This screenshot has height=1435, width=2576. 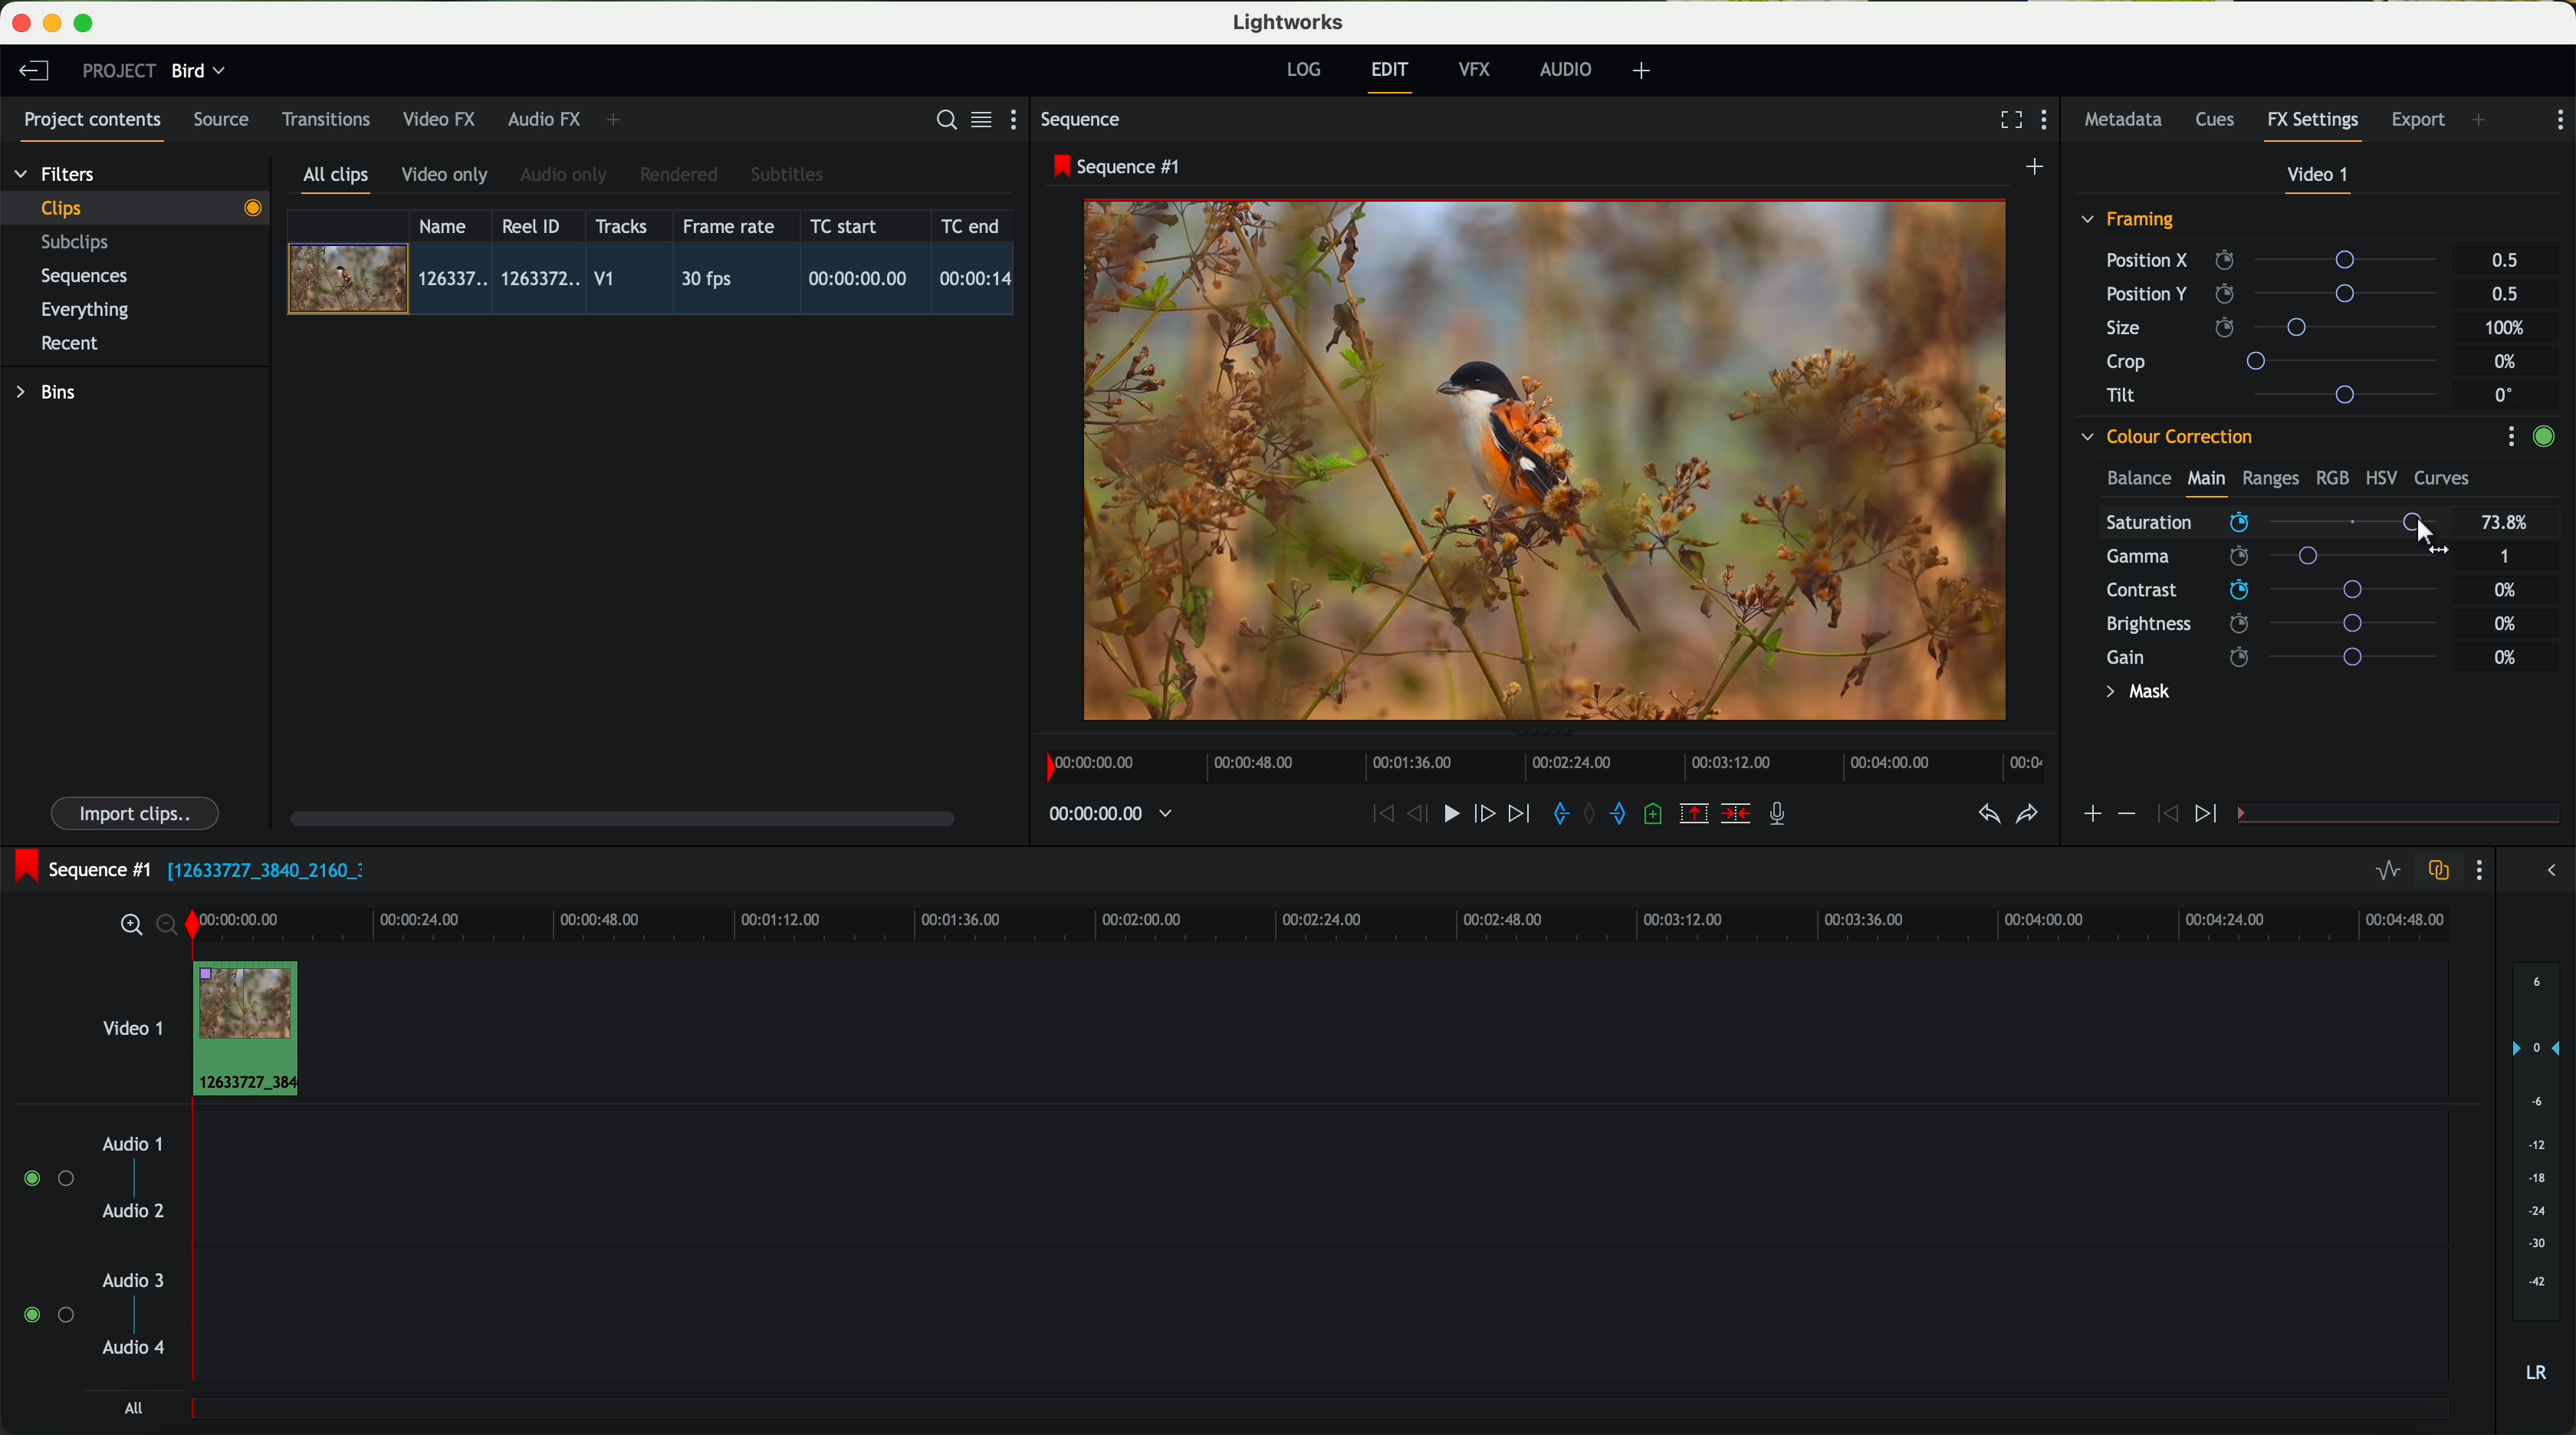 What do you see at coordinates (169, 928) in the screenshot?
I see `zoom out` at bounding box center [169, 928].